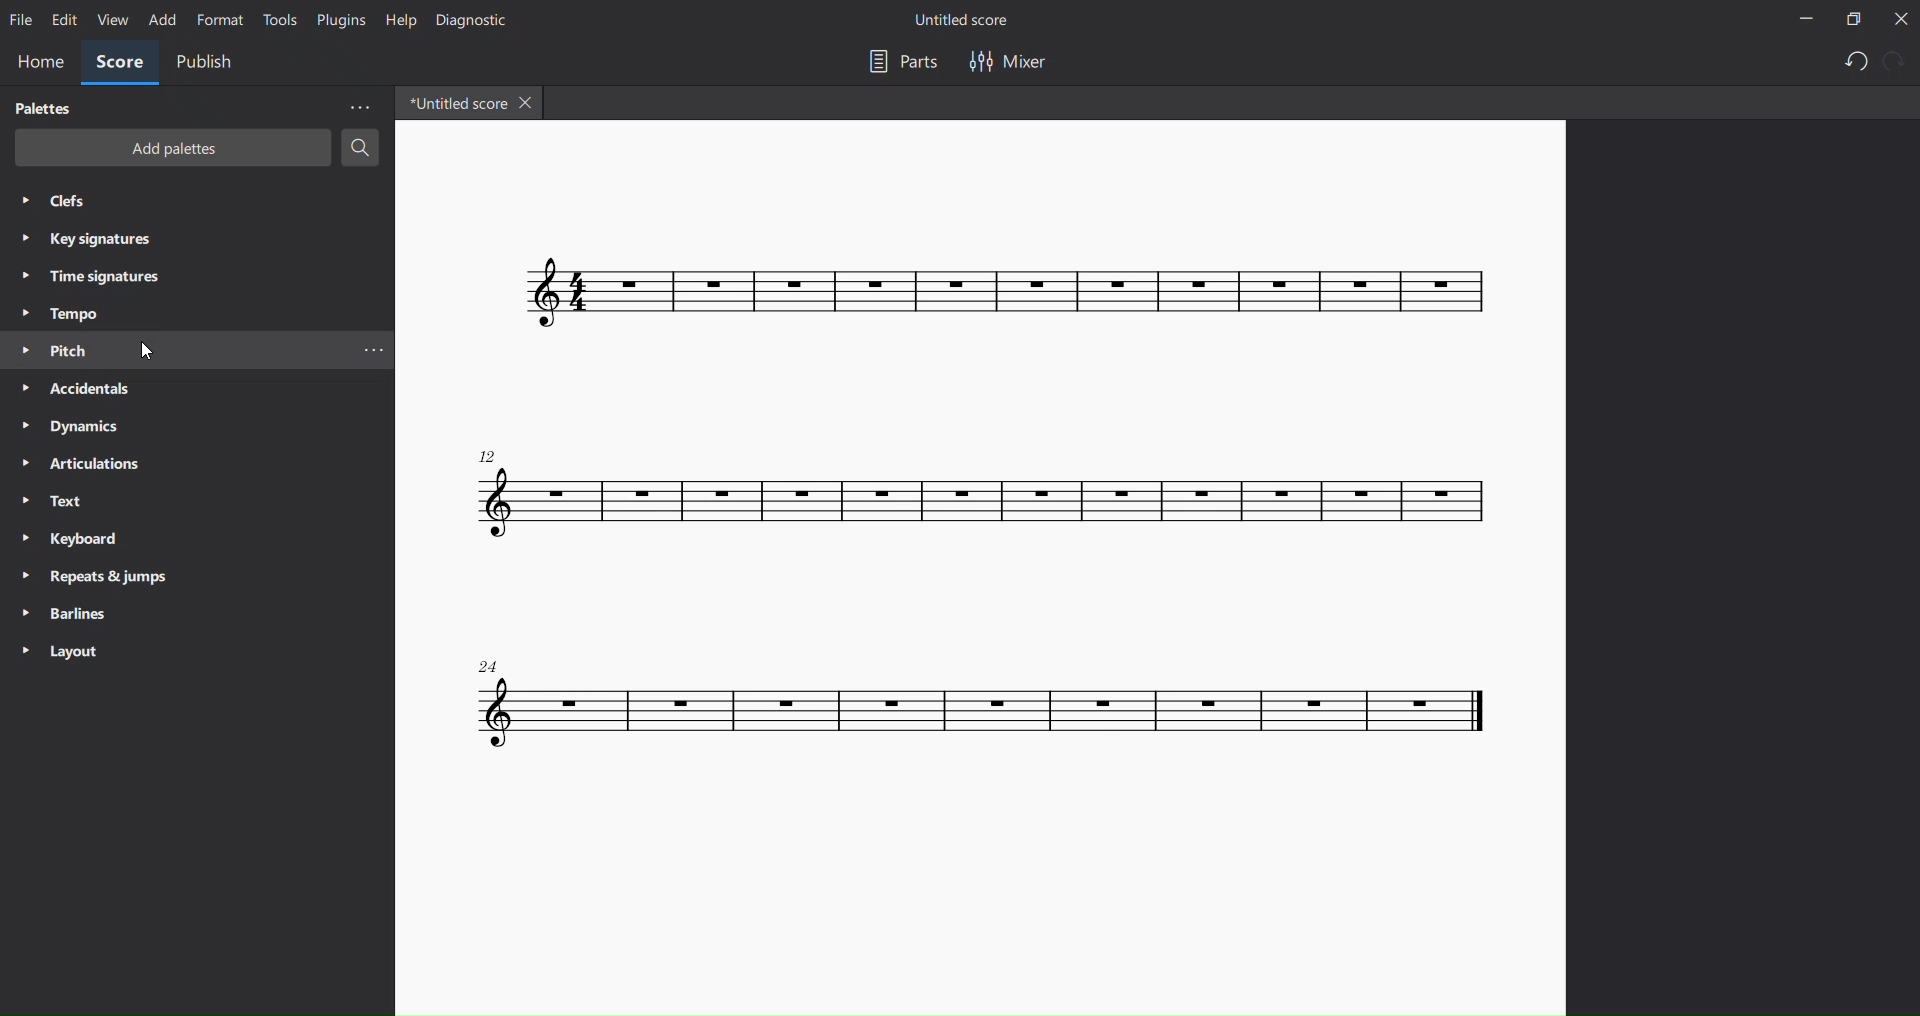 Image resolution: width=1920 pixels, height=1016 pixels. Describe the element at coordinates (968, 22) in the screenshot. I see `title` at that location.